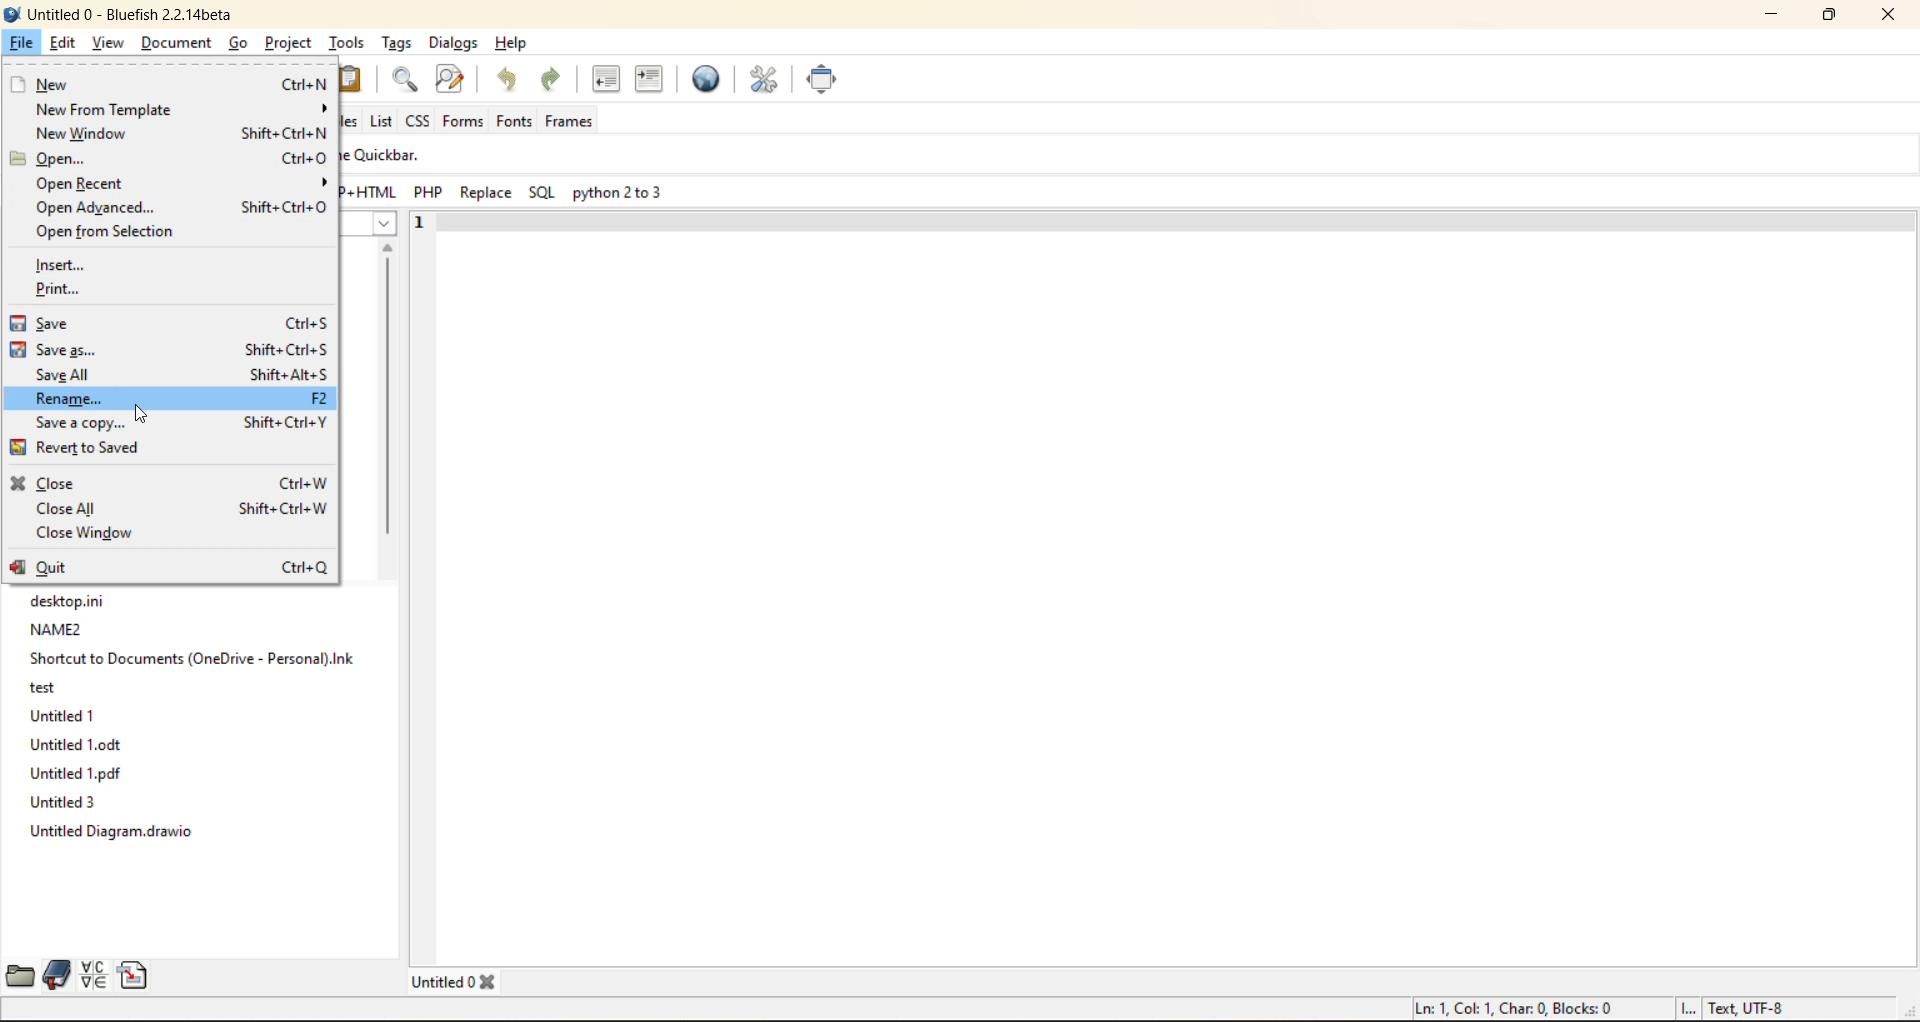 The height and width of the screenshot is (1022, 1920). Describe the element at coordinates (304, 566) in the screenshot. I see `ctrl+Q ` at that location.